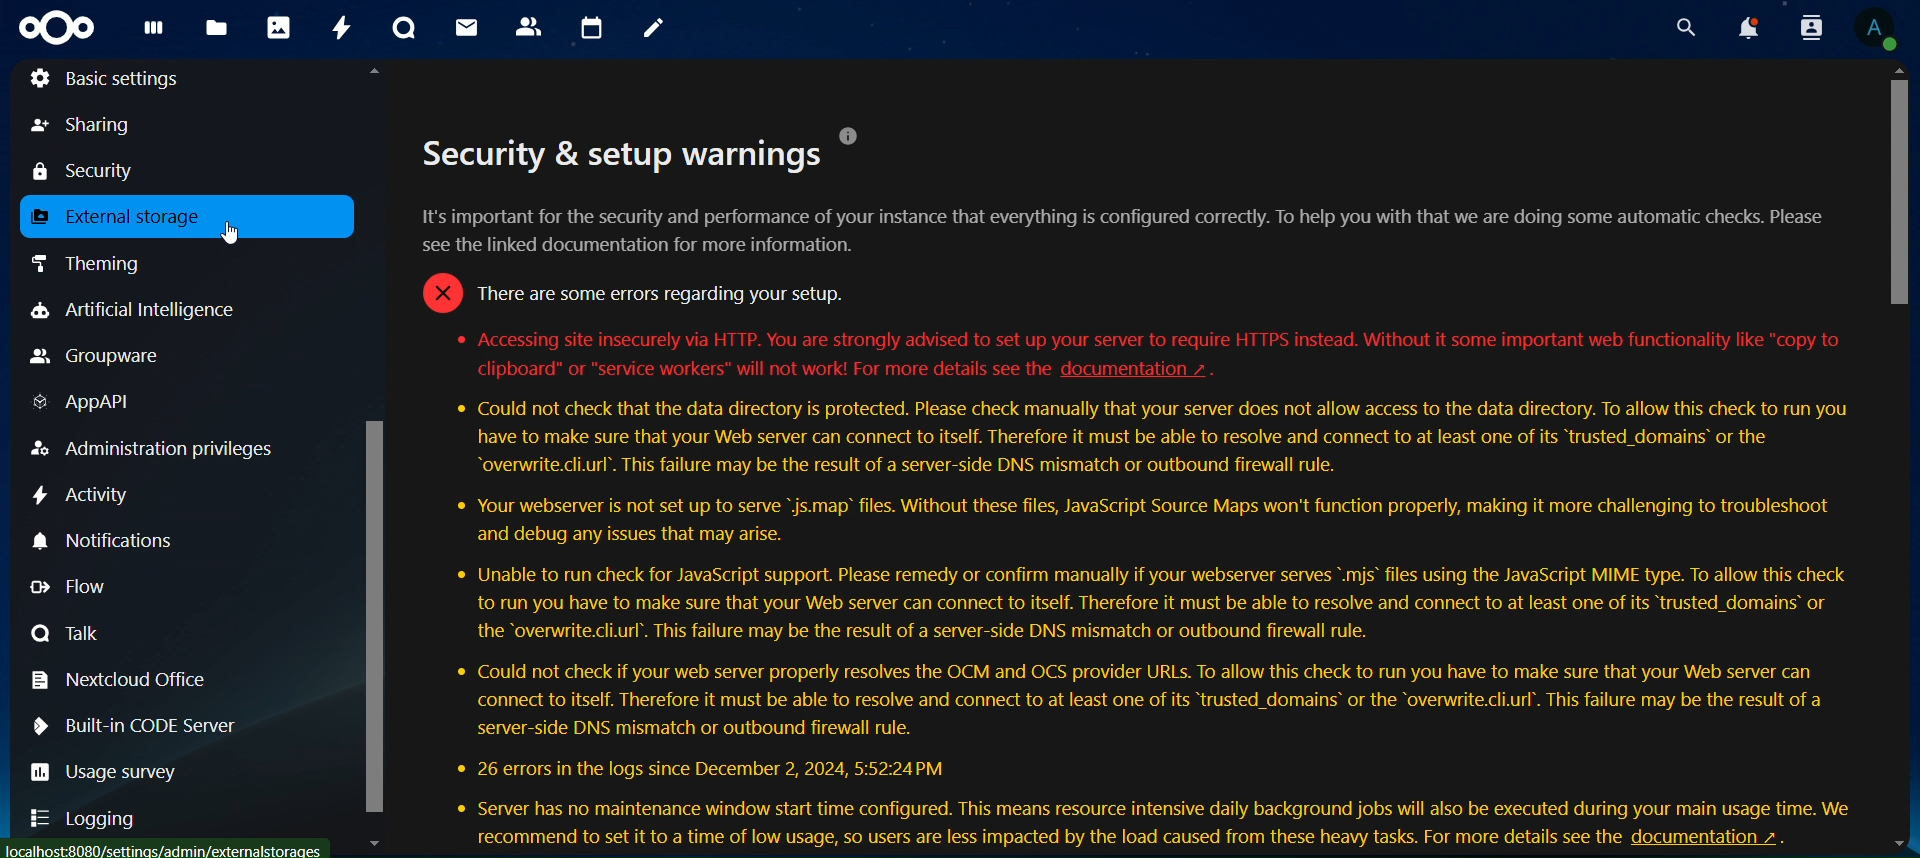 This screenshot has width=1920, height=858. What do you see at coordinates (155, 32) in the screenshot?
I see `dashboard` at bounding box center [155, 32].